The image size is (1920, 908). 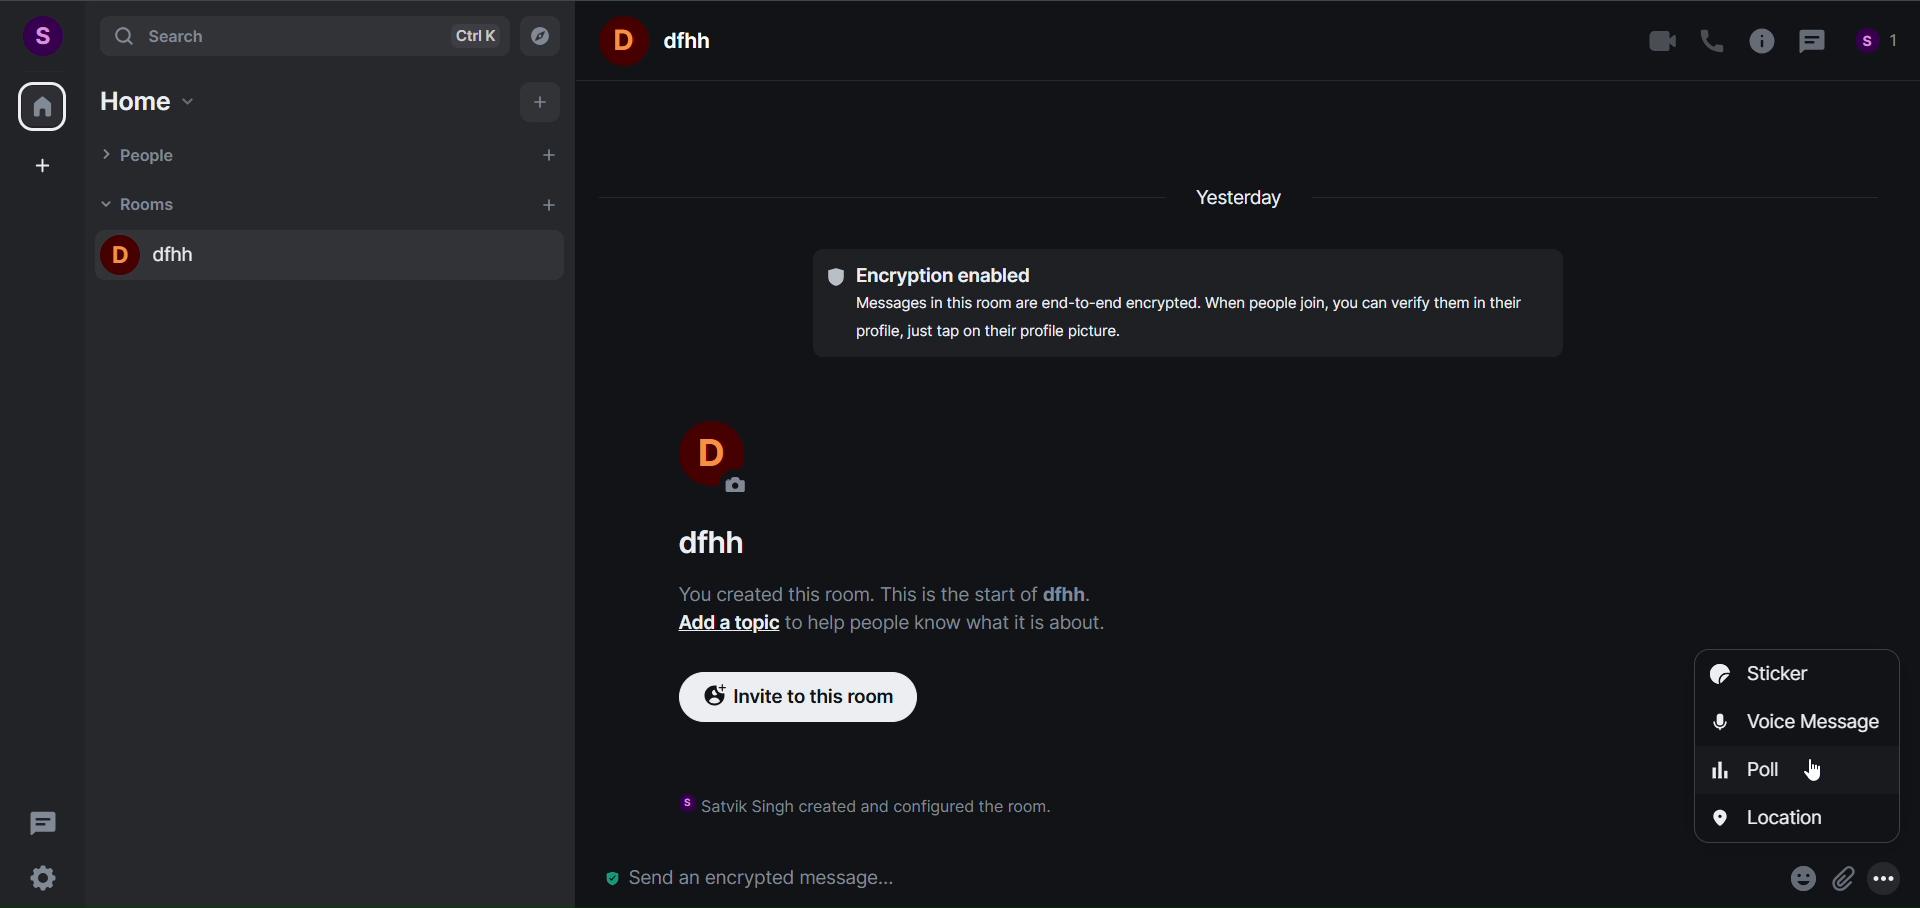 I want to click on text, so click(x=948, y=625).